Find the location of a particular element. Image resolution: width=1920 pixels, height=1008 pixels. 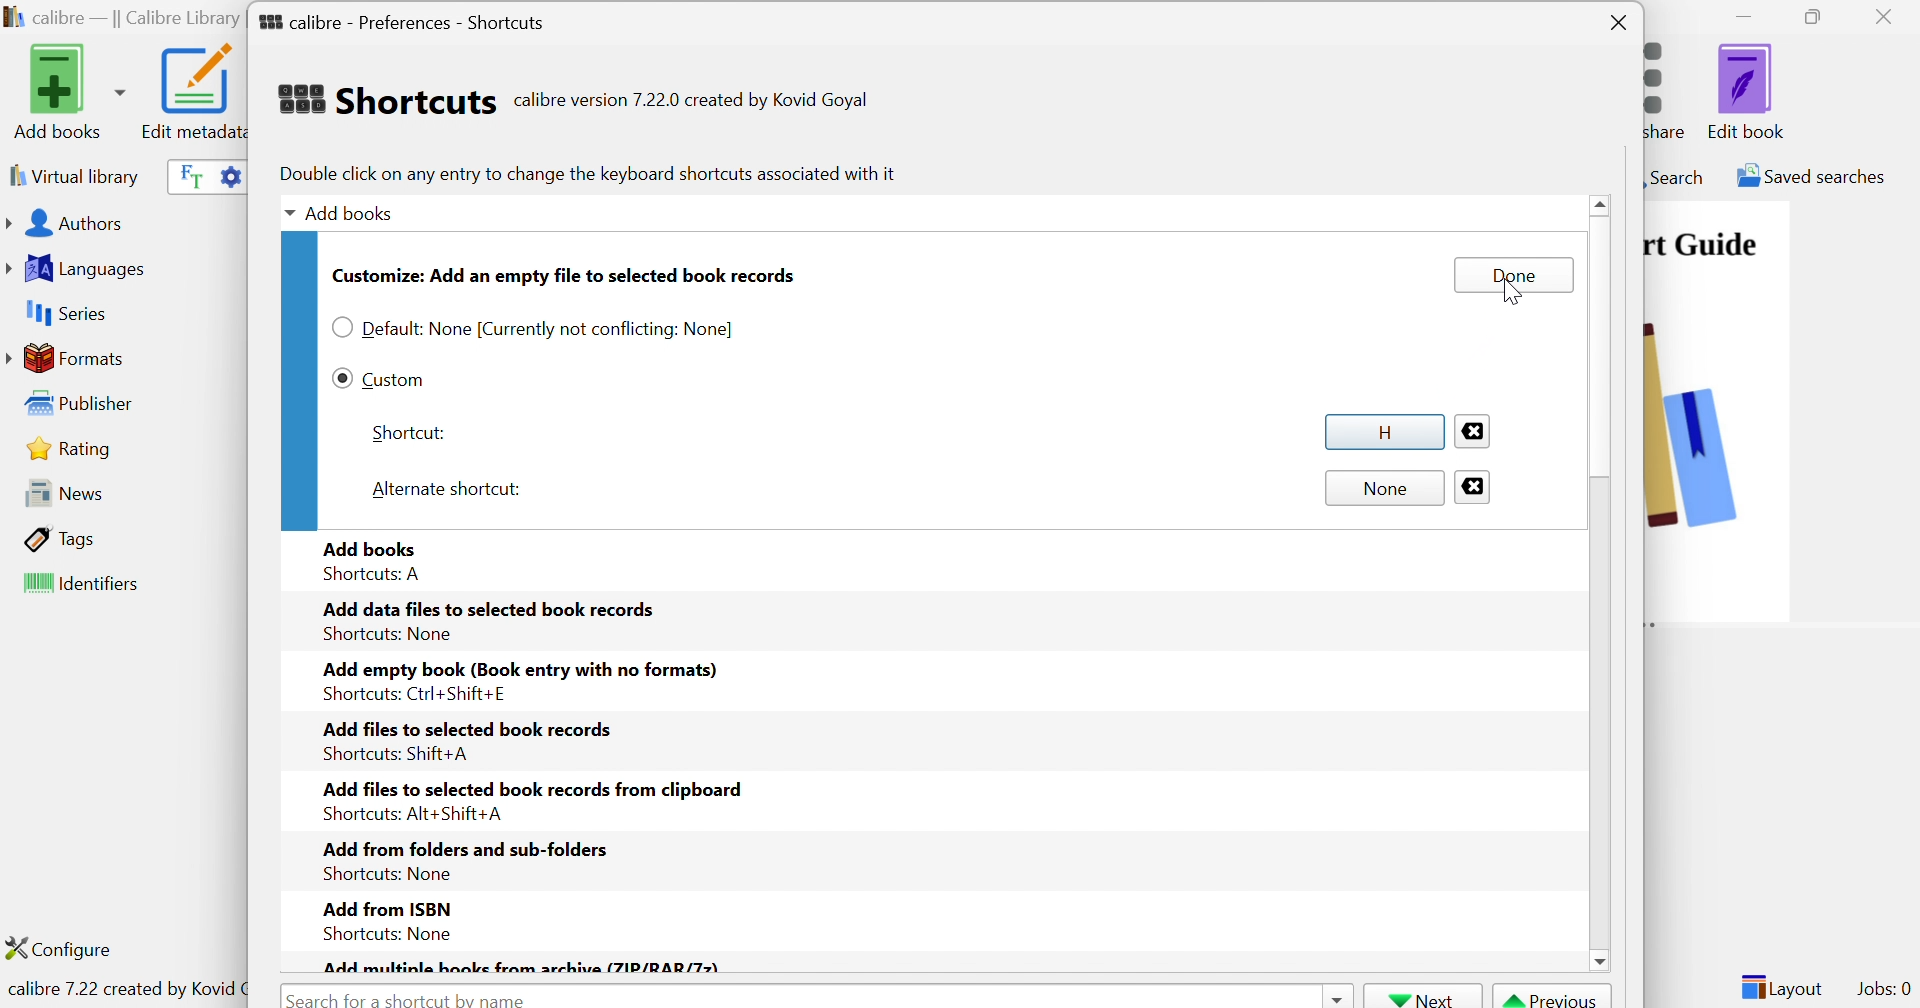

Scroll Up is located at coordinates (1603, 203).